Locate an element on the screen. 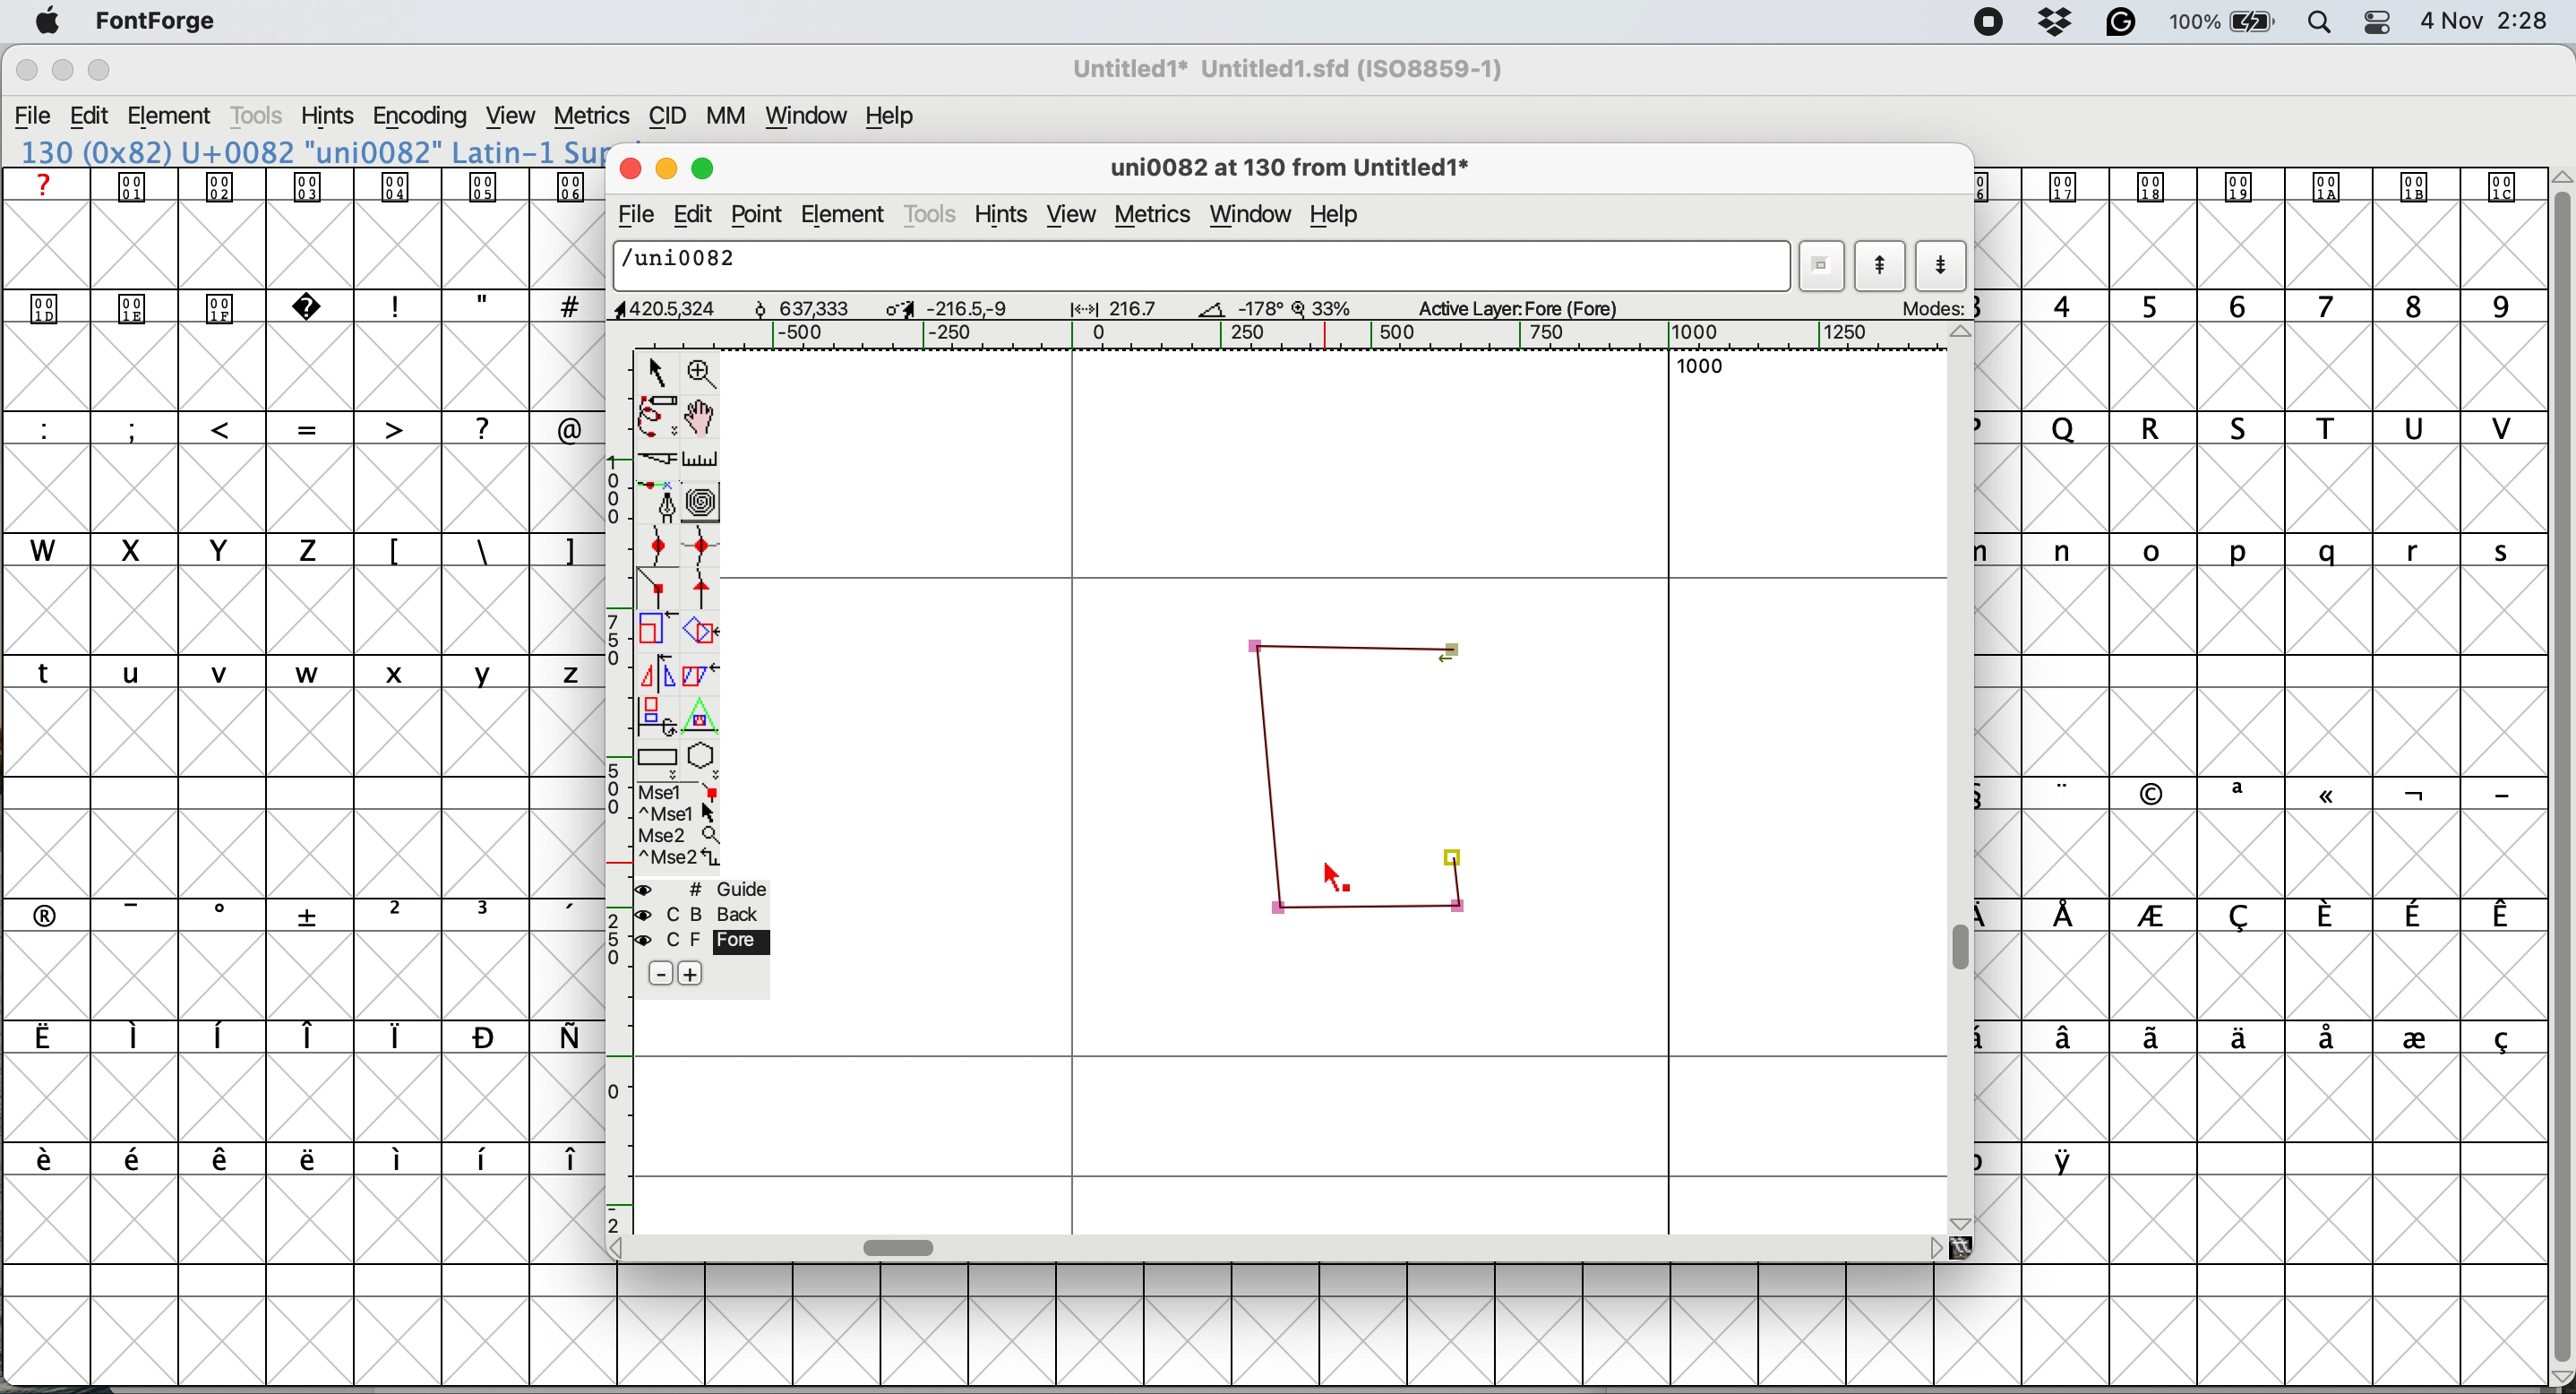 The image size is (2576, 1394). vertical scroll bar is located at coordinates (2558, 769).